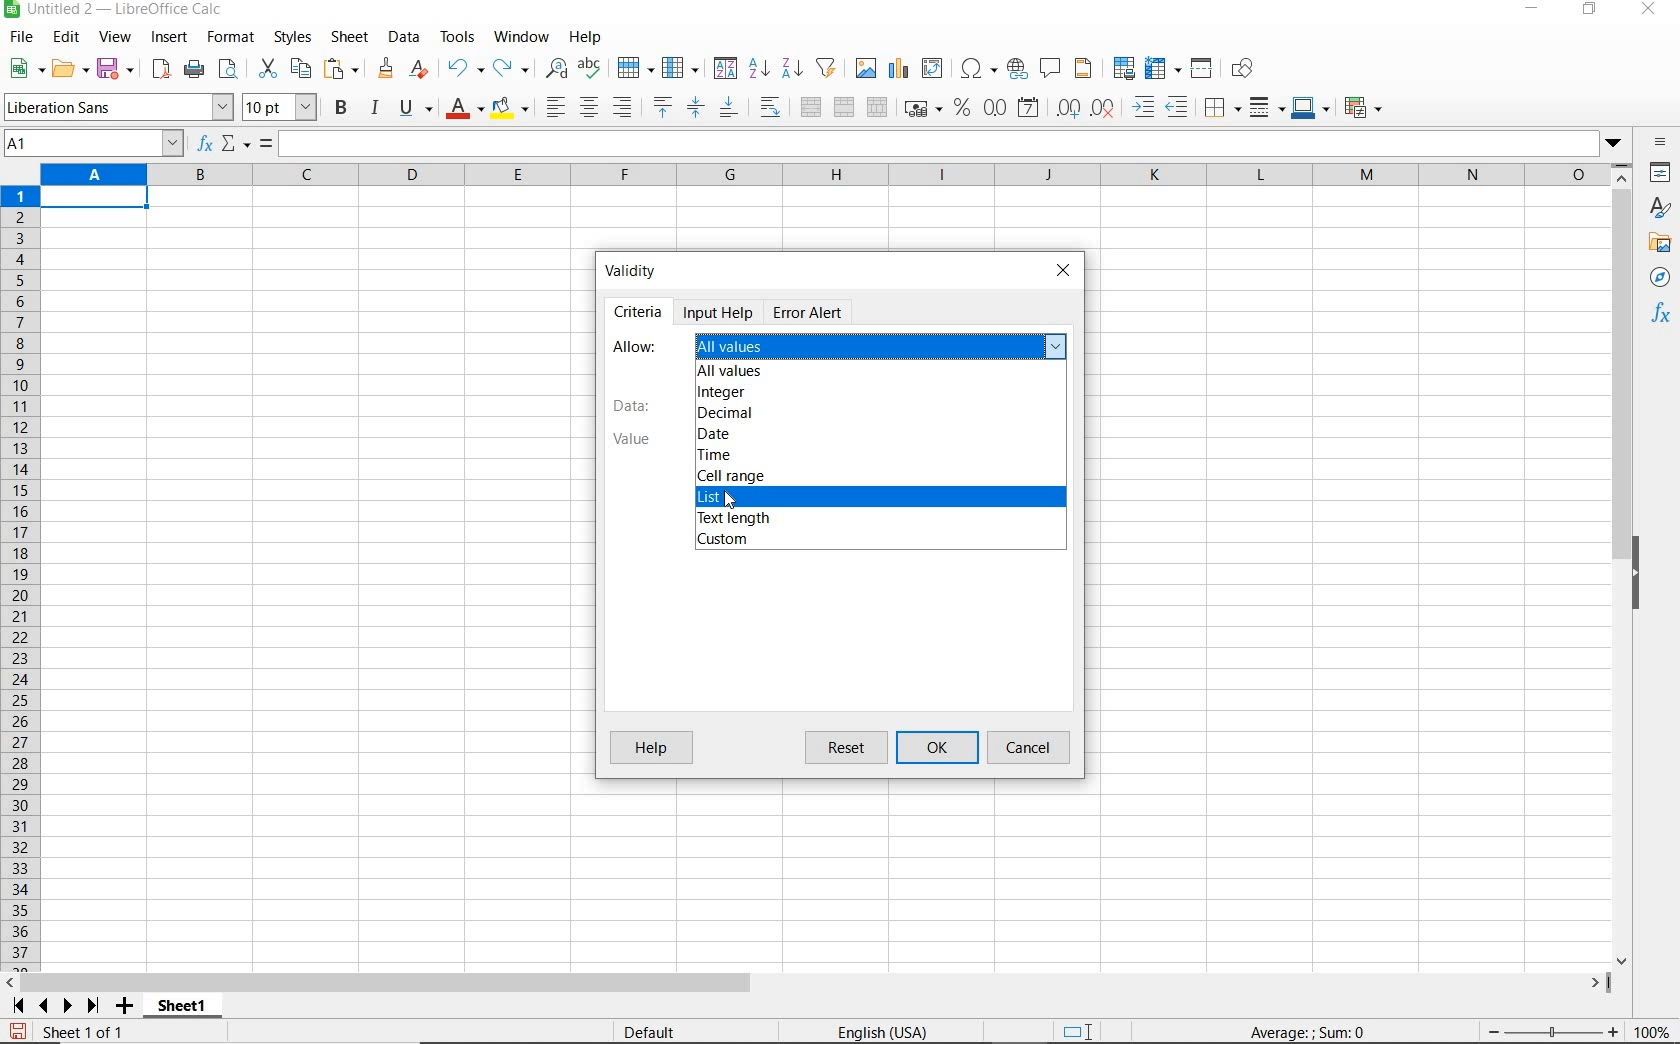 Image resolution: width=1680 pixels, height=1044 pixels. I want to click on integer, so click(721, 392).